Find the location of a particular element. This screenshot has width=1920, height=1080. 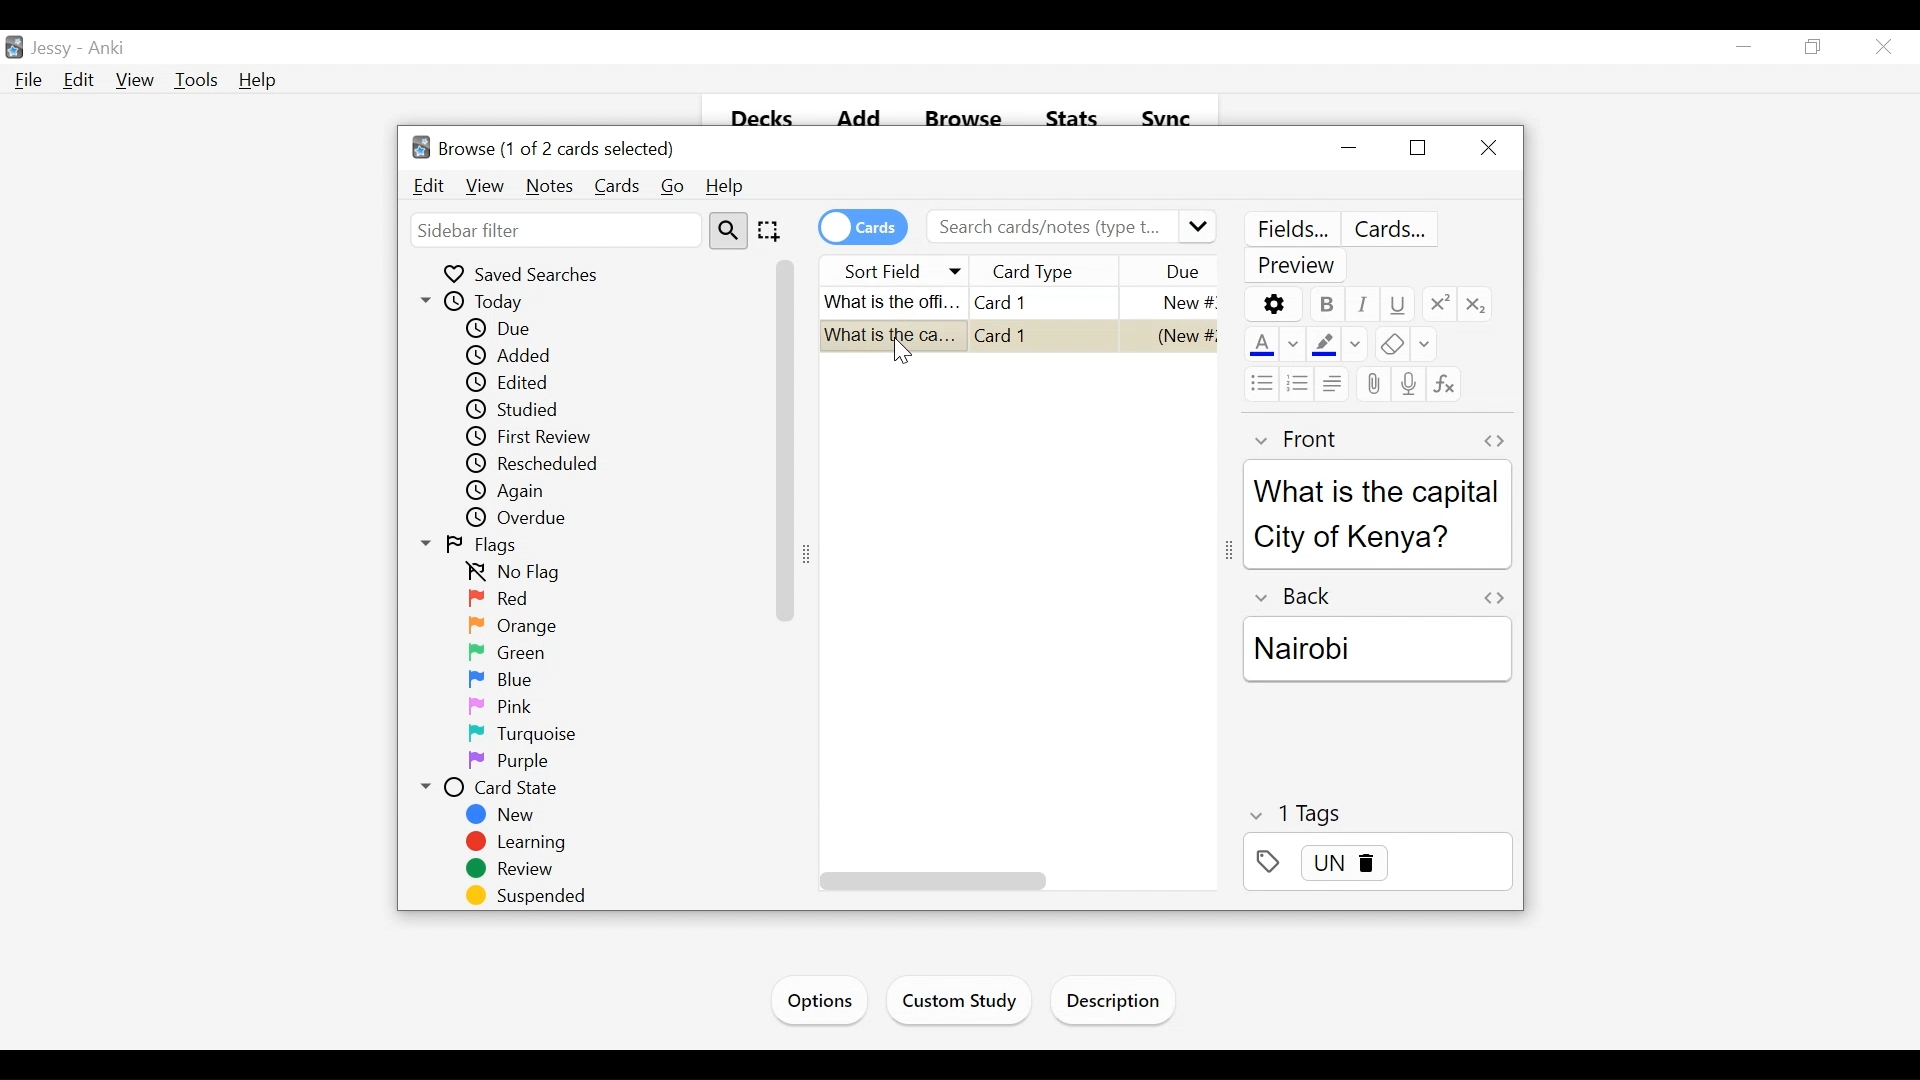

Toggle cards on/off is located at coordinates (861, 227).